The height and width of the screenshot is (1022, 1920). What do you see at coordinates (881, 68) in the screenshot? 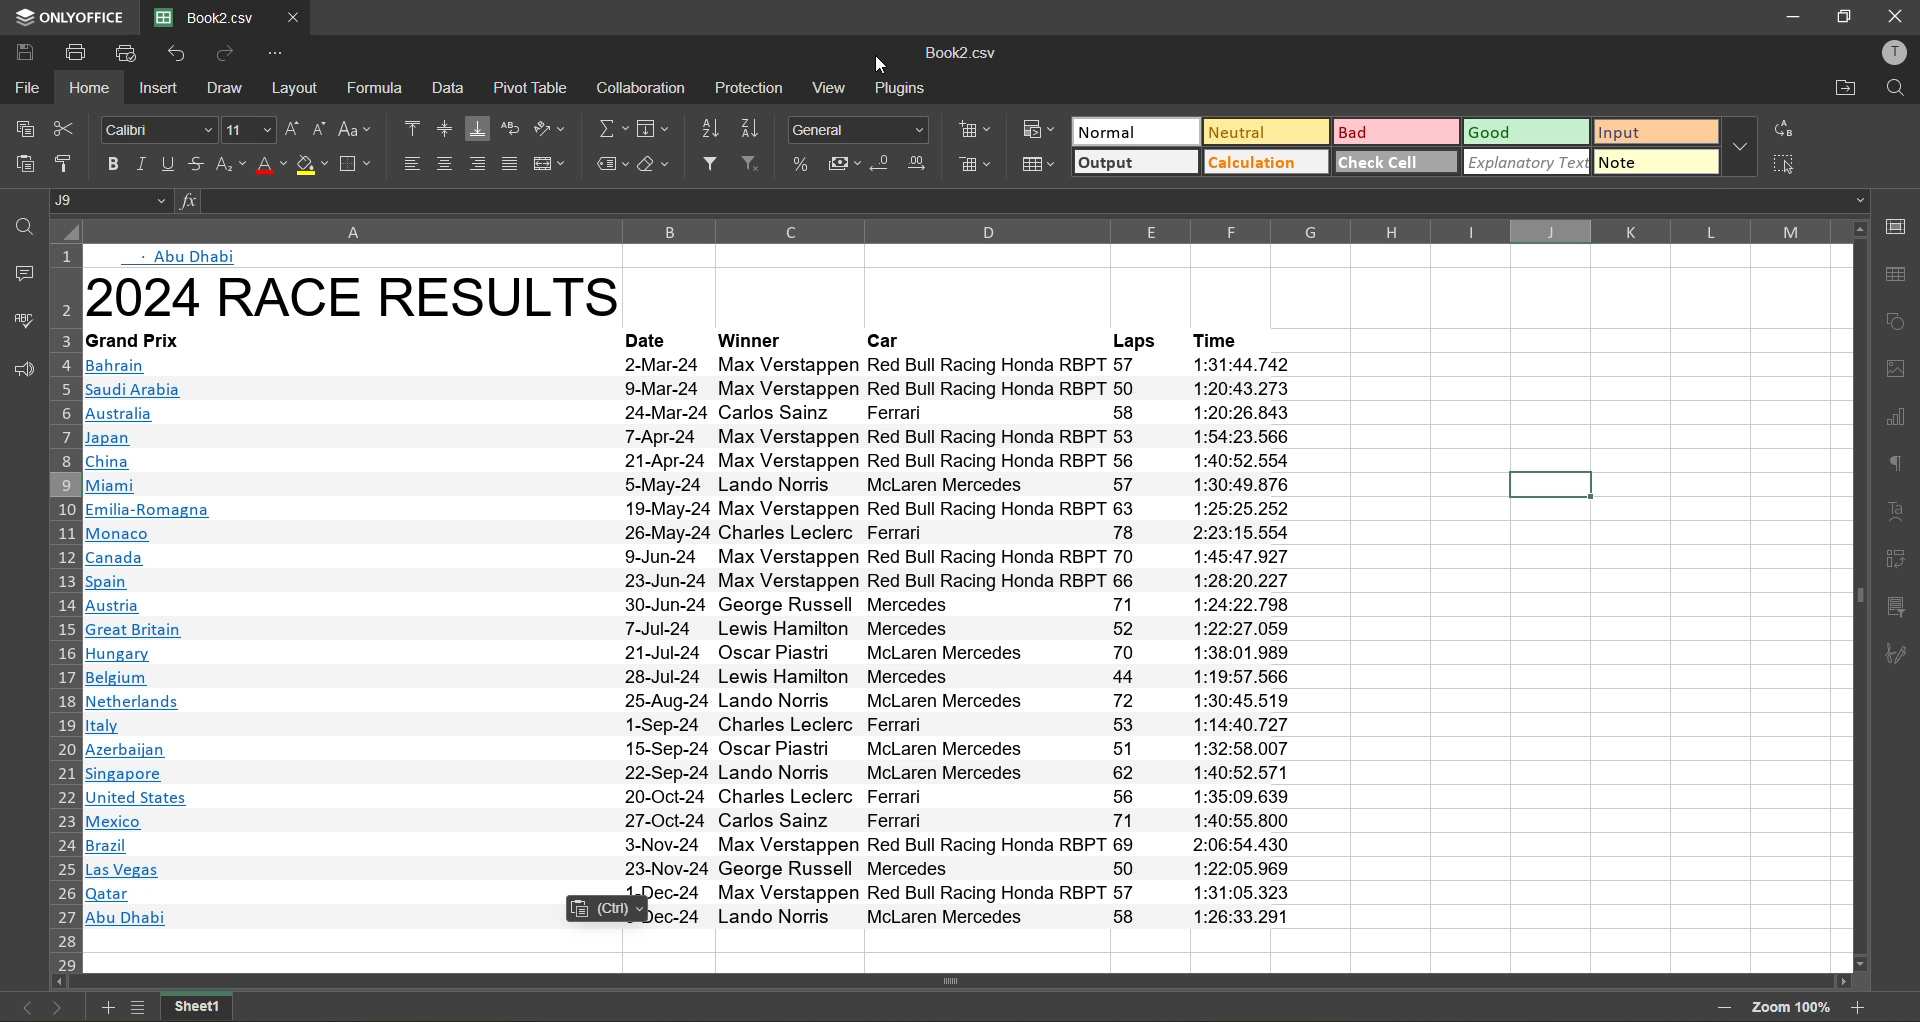
I see `cursor` at bounding box center [881, 68].